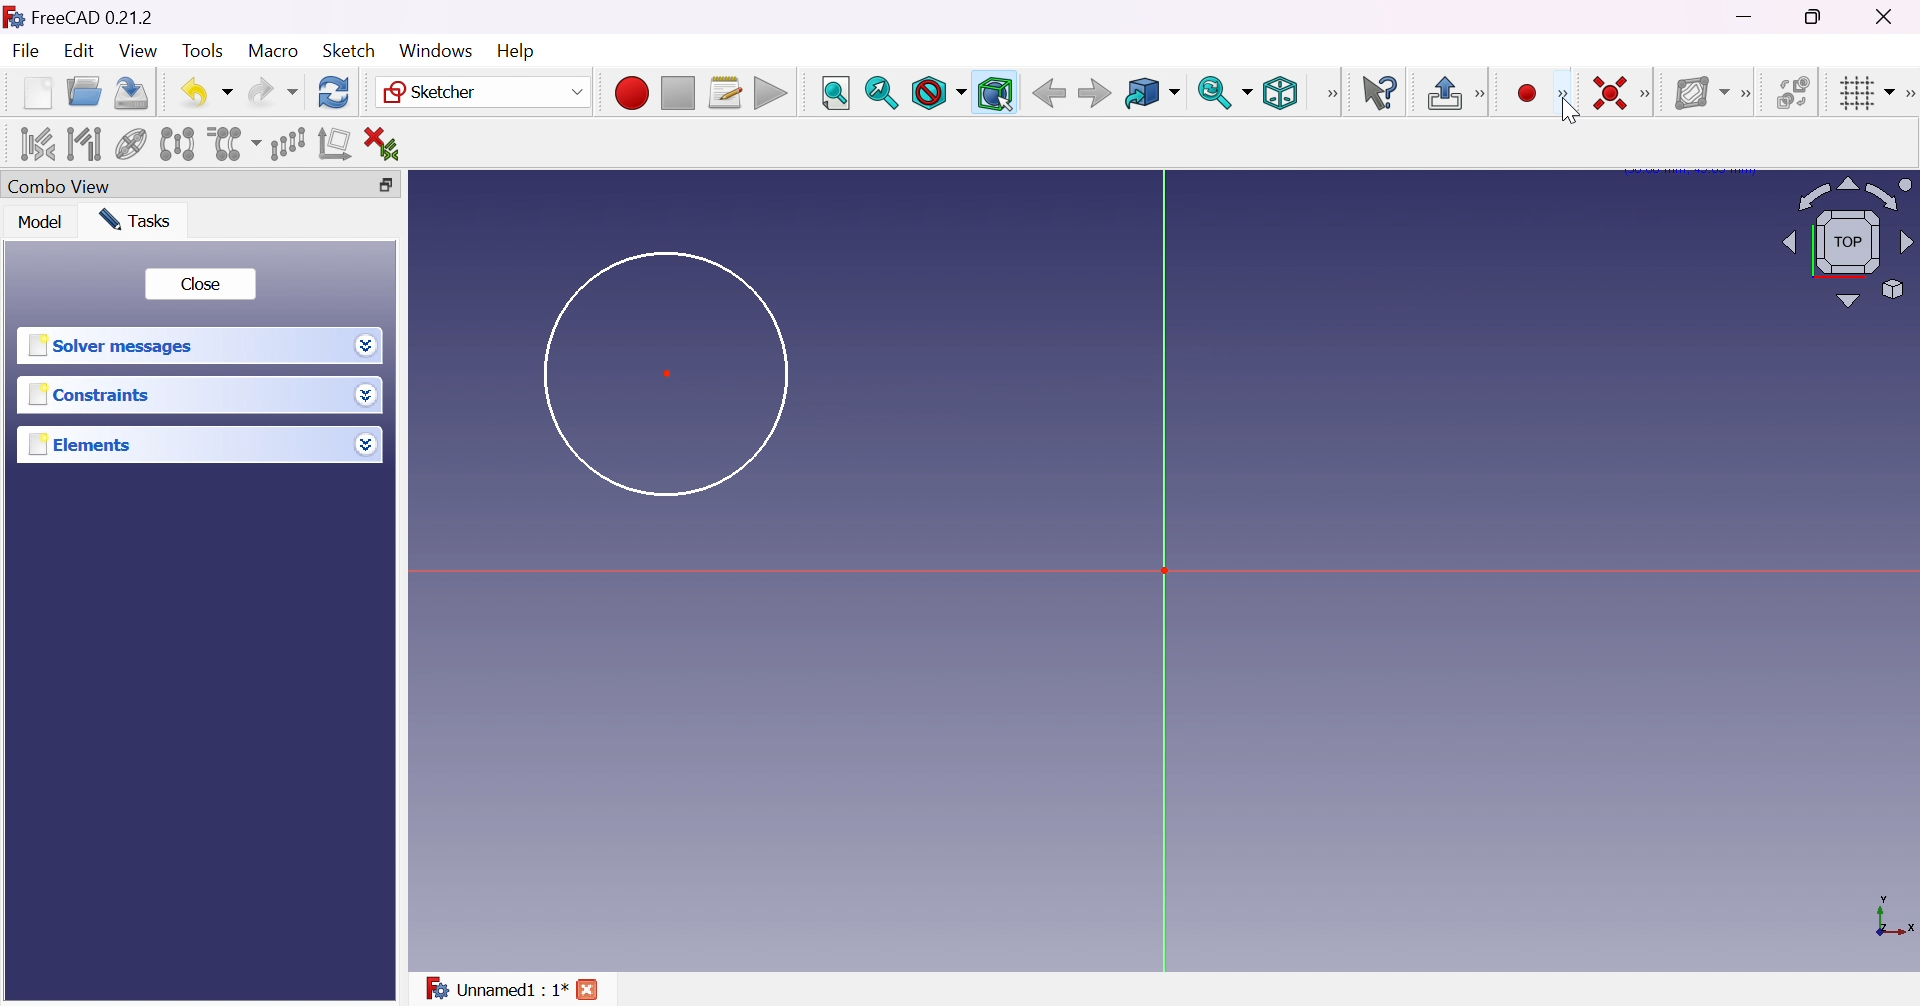 The image size is (1920, 1006). I want to click on Select associated constraints, so click(34, 144).